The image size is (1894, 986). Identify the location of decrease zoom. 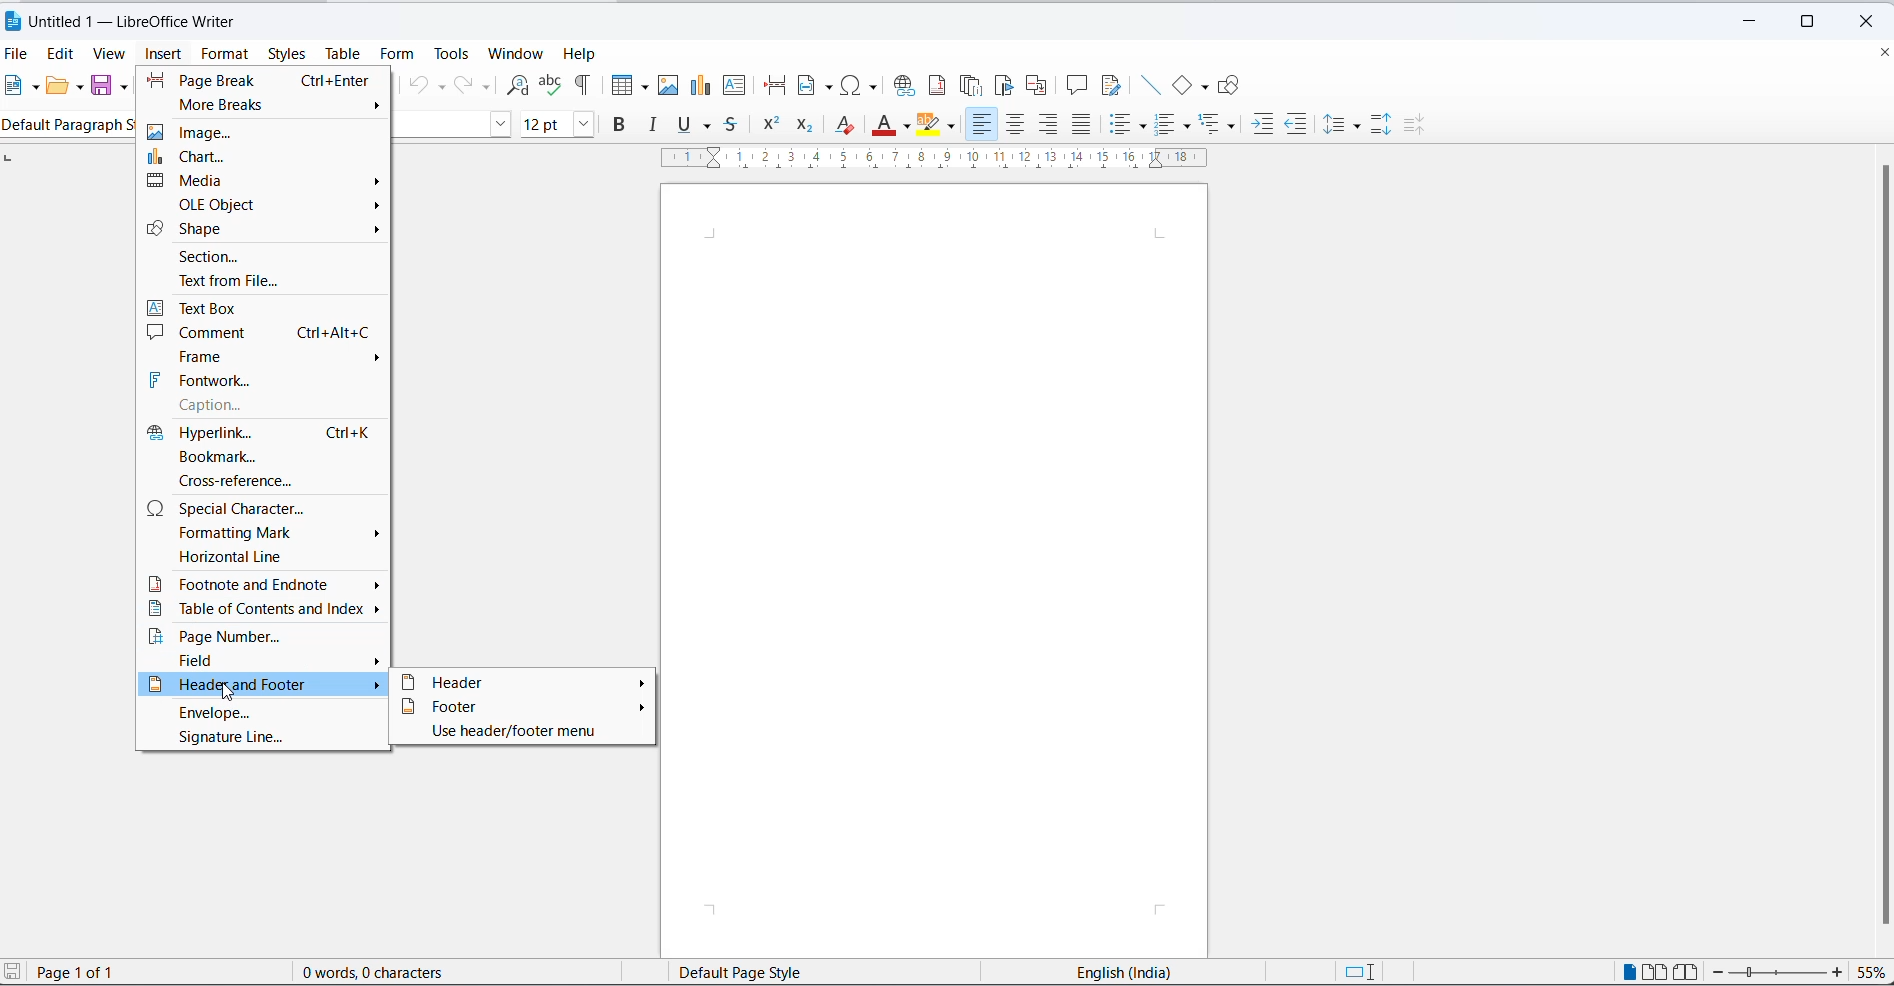
(1722, 972).